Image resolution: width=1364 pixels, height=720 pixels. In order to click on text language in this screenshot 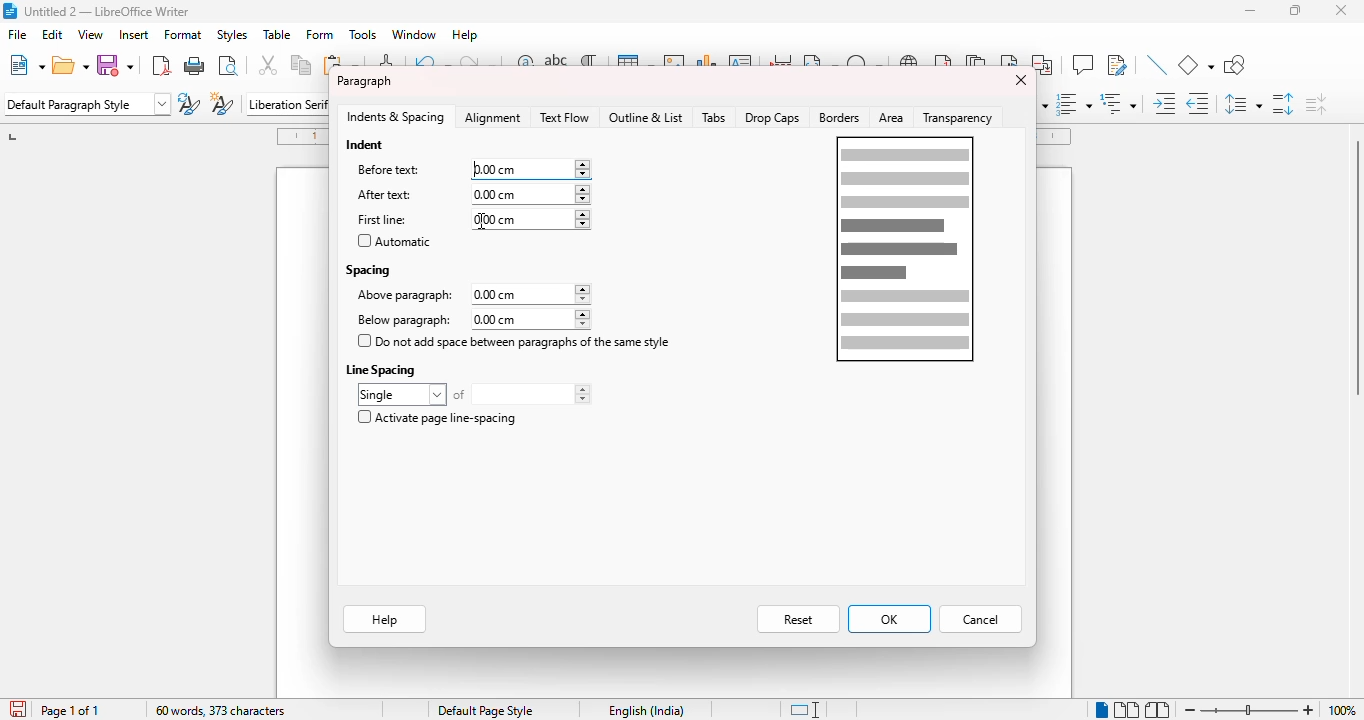, I will do `click(648, 710)`.